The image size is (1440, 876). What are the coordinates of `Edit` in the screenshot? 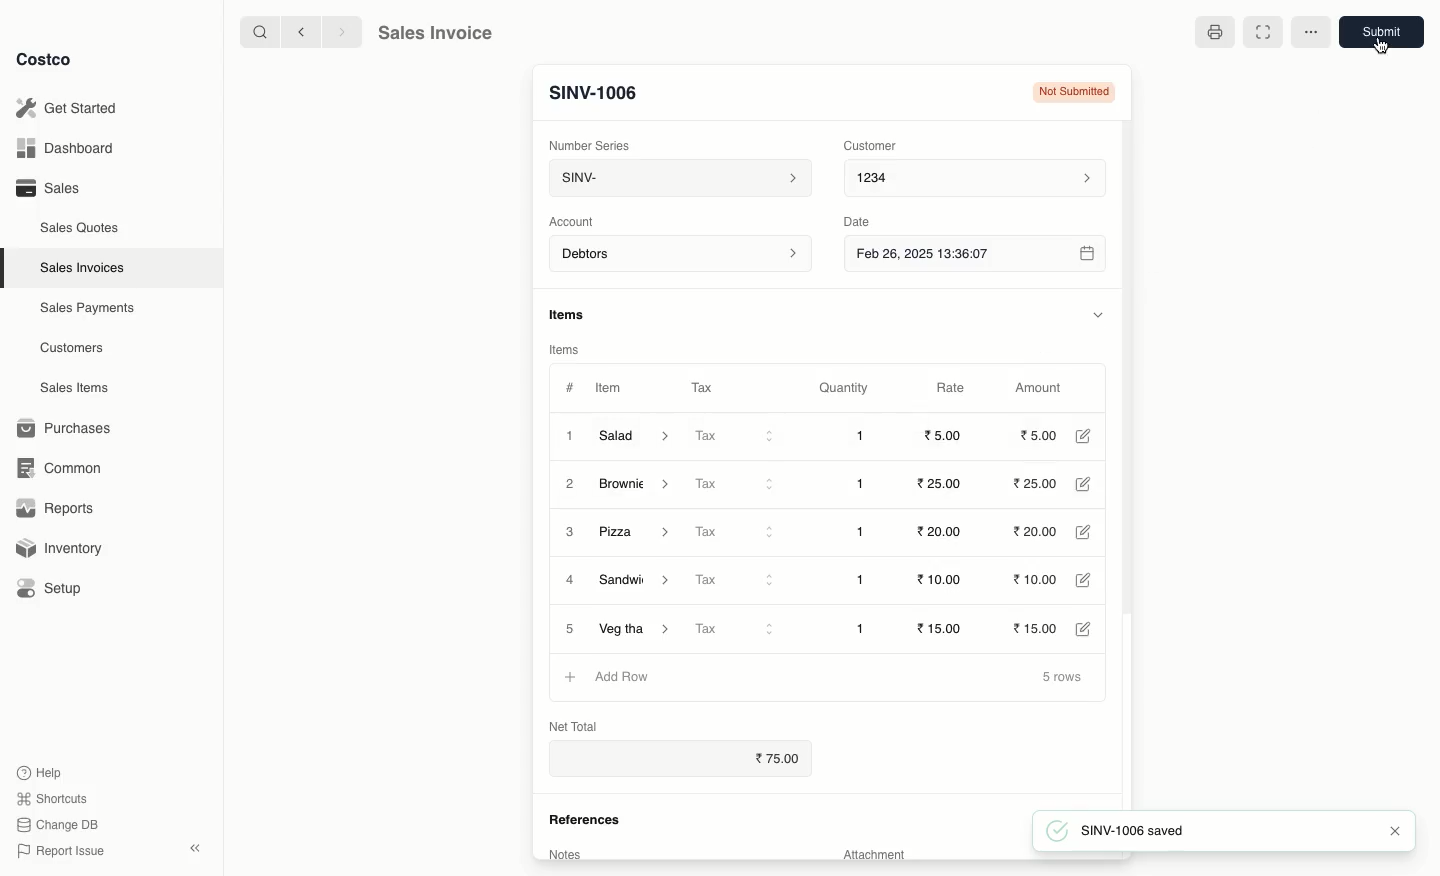 It's located at (1082, 436).